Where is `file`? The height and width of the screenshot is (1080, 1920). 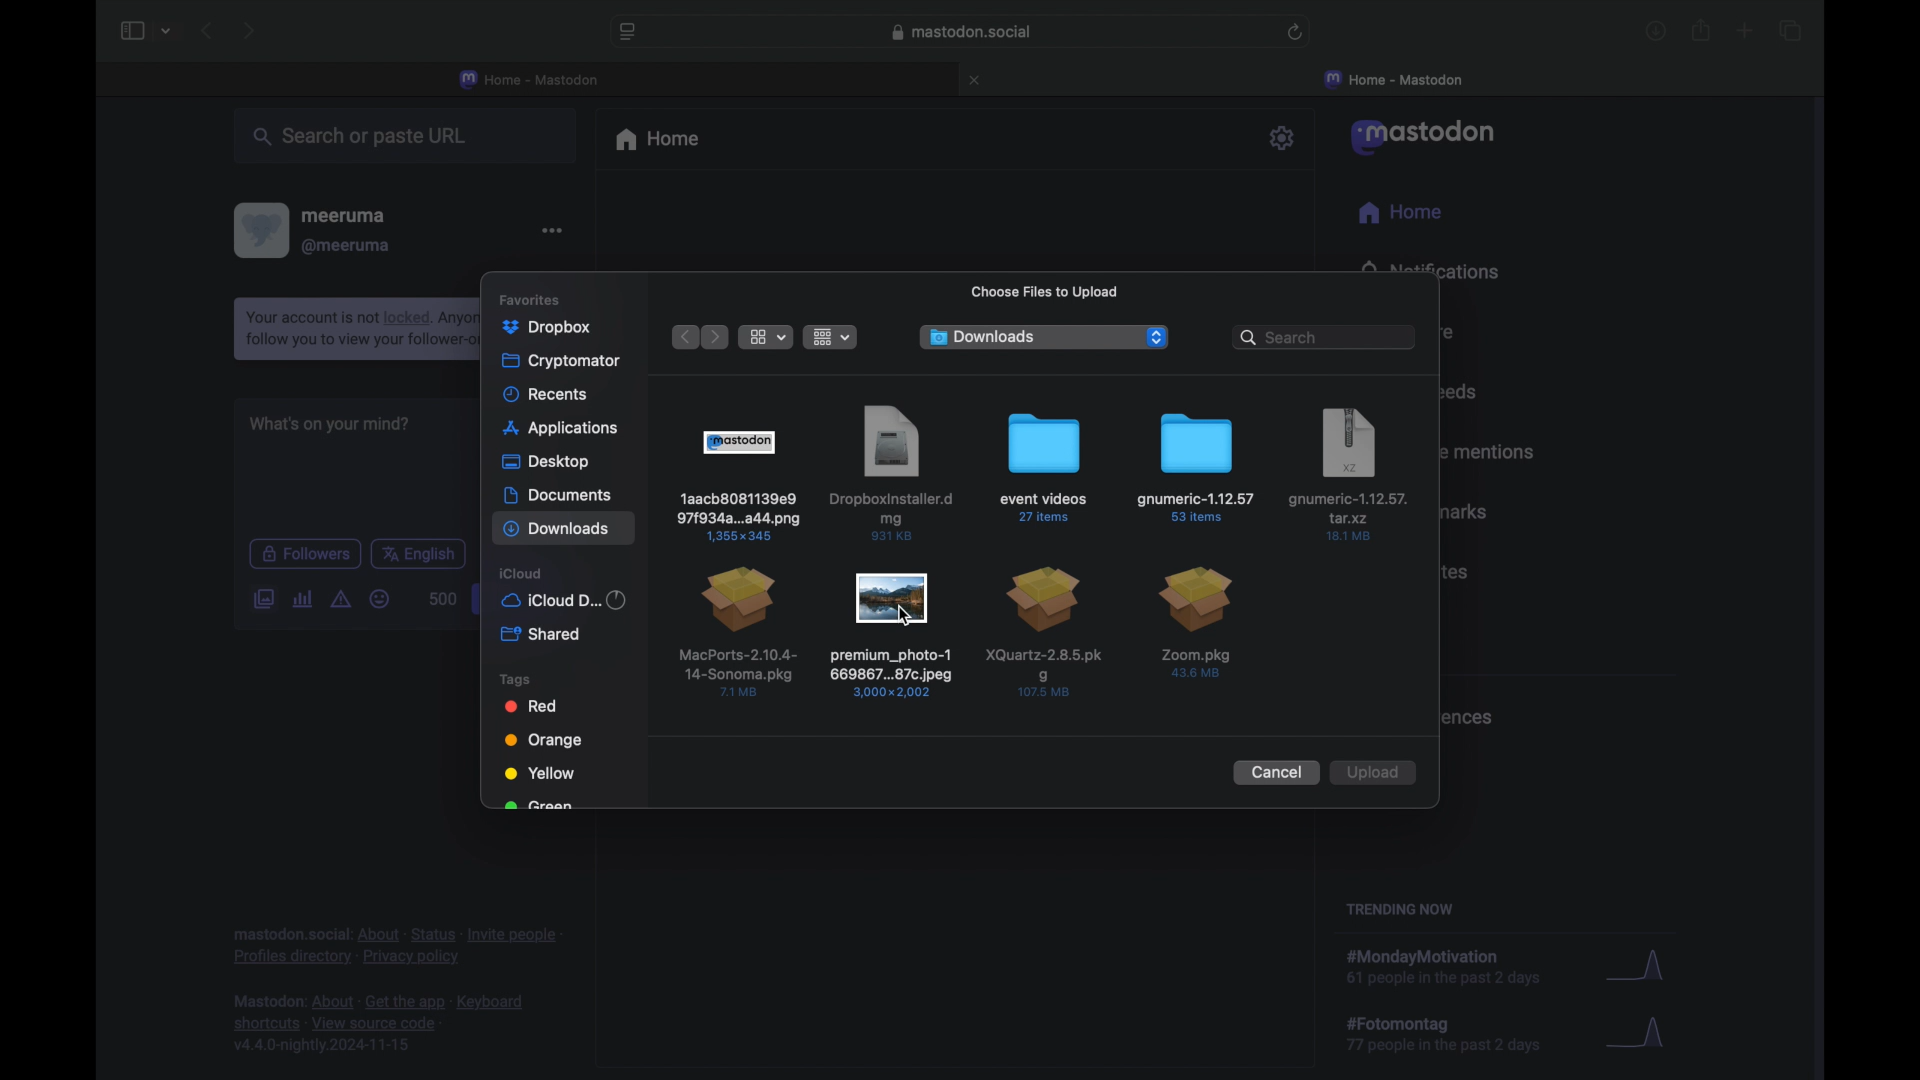 file is located at coordinates (1350, 475).